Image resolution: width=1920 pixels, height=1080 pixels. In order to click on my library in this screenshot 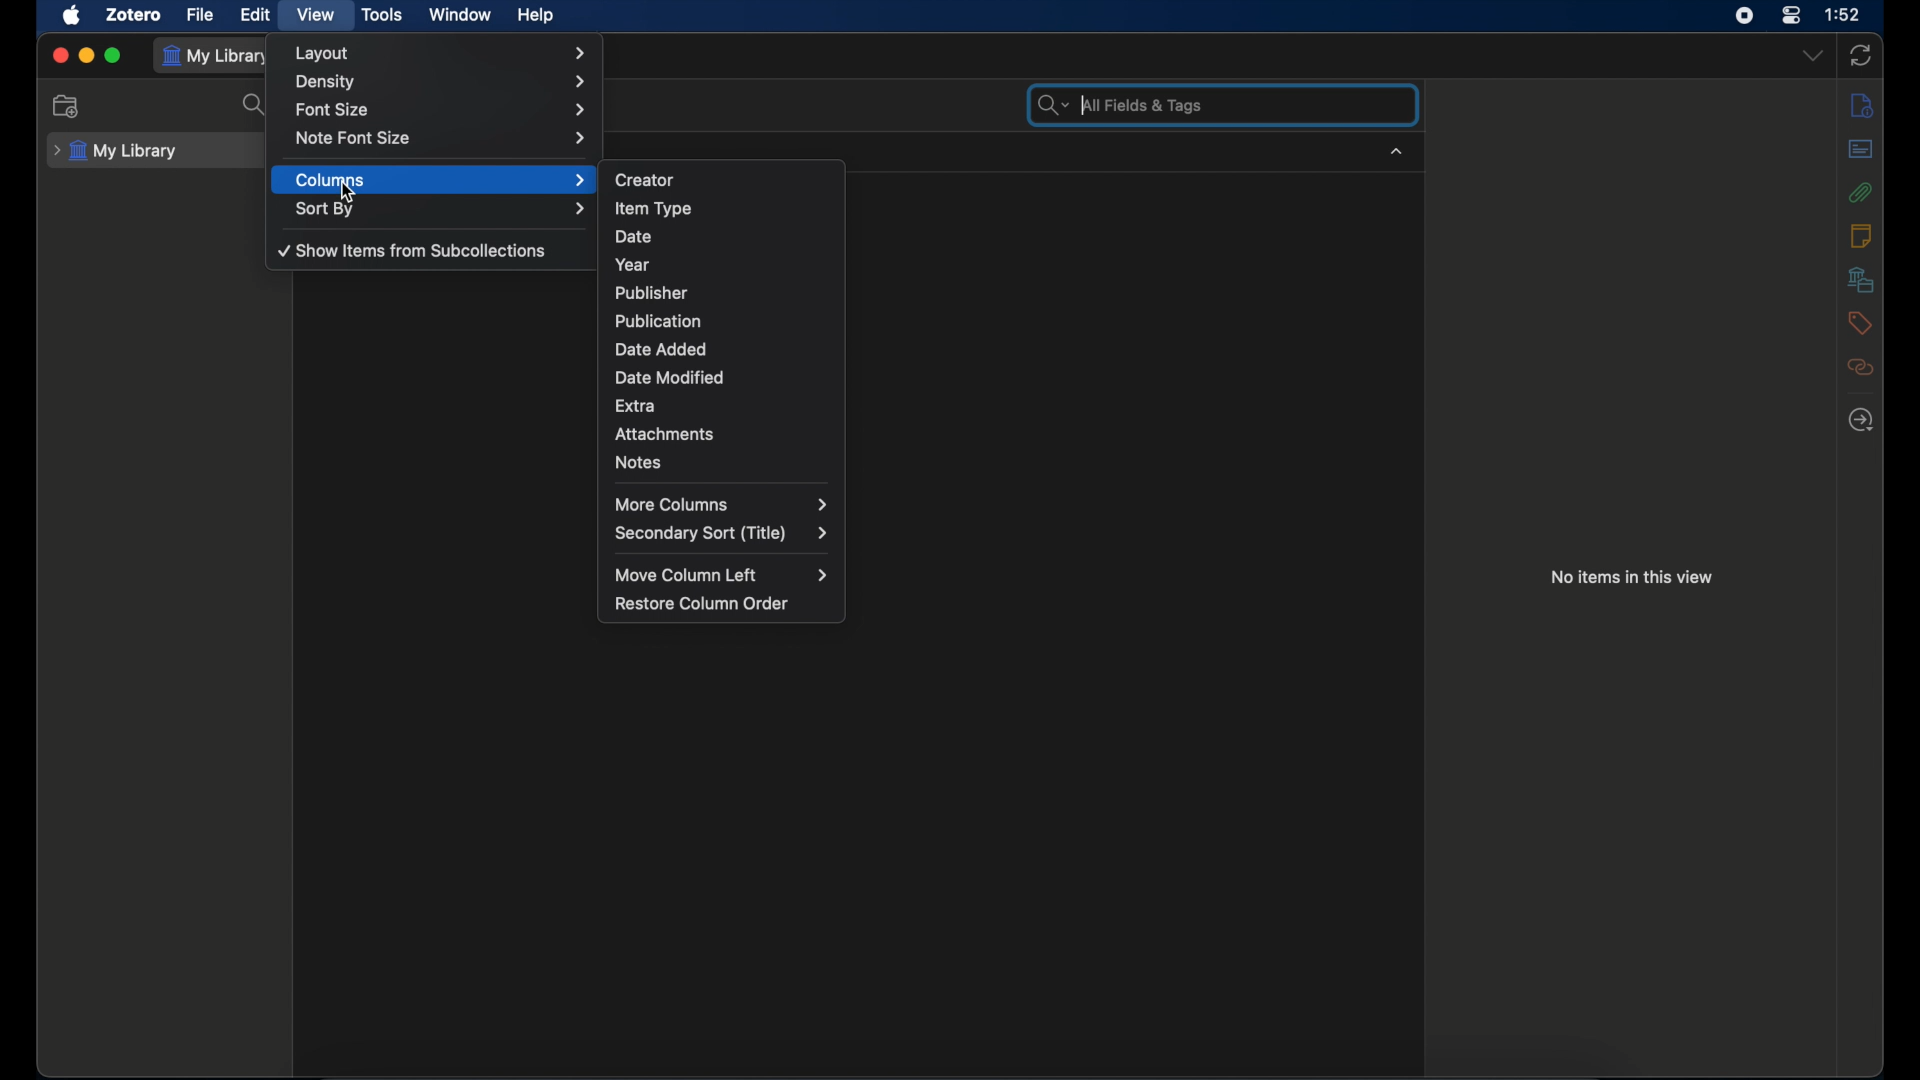, I will do `click(217, 56)`.